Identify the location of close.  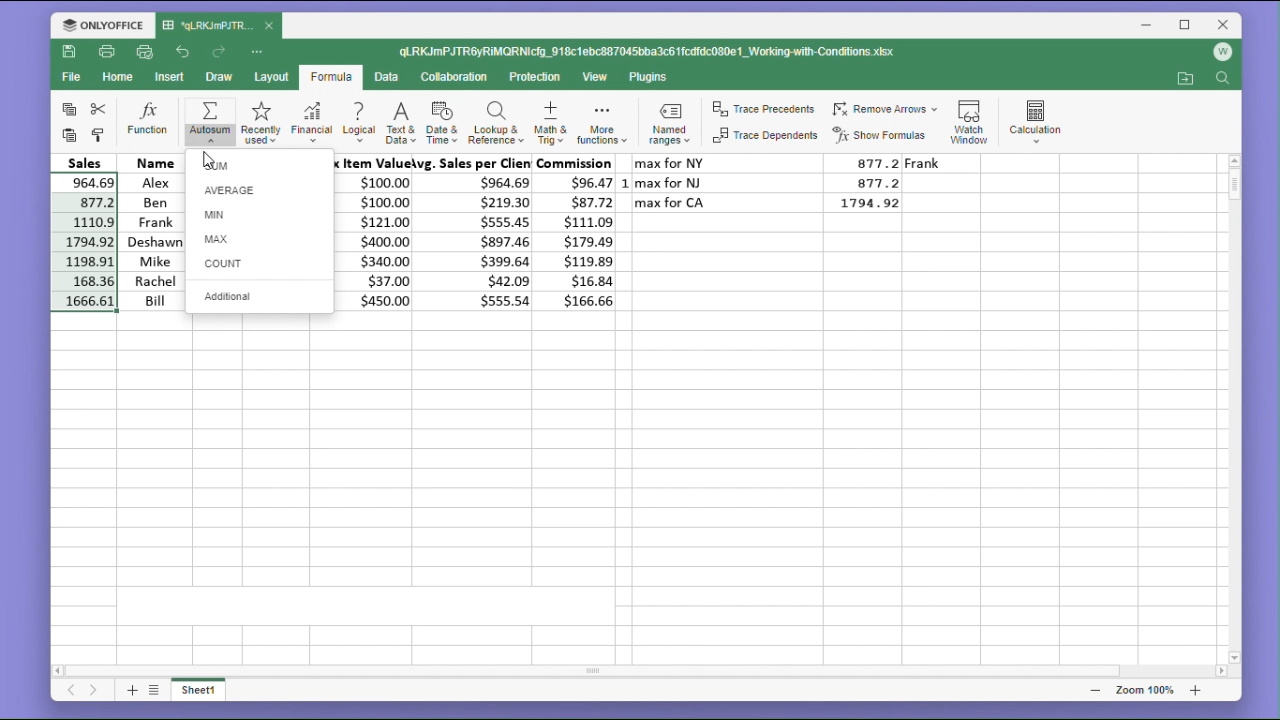
(270, 27).